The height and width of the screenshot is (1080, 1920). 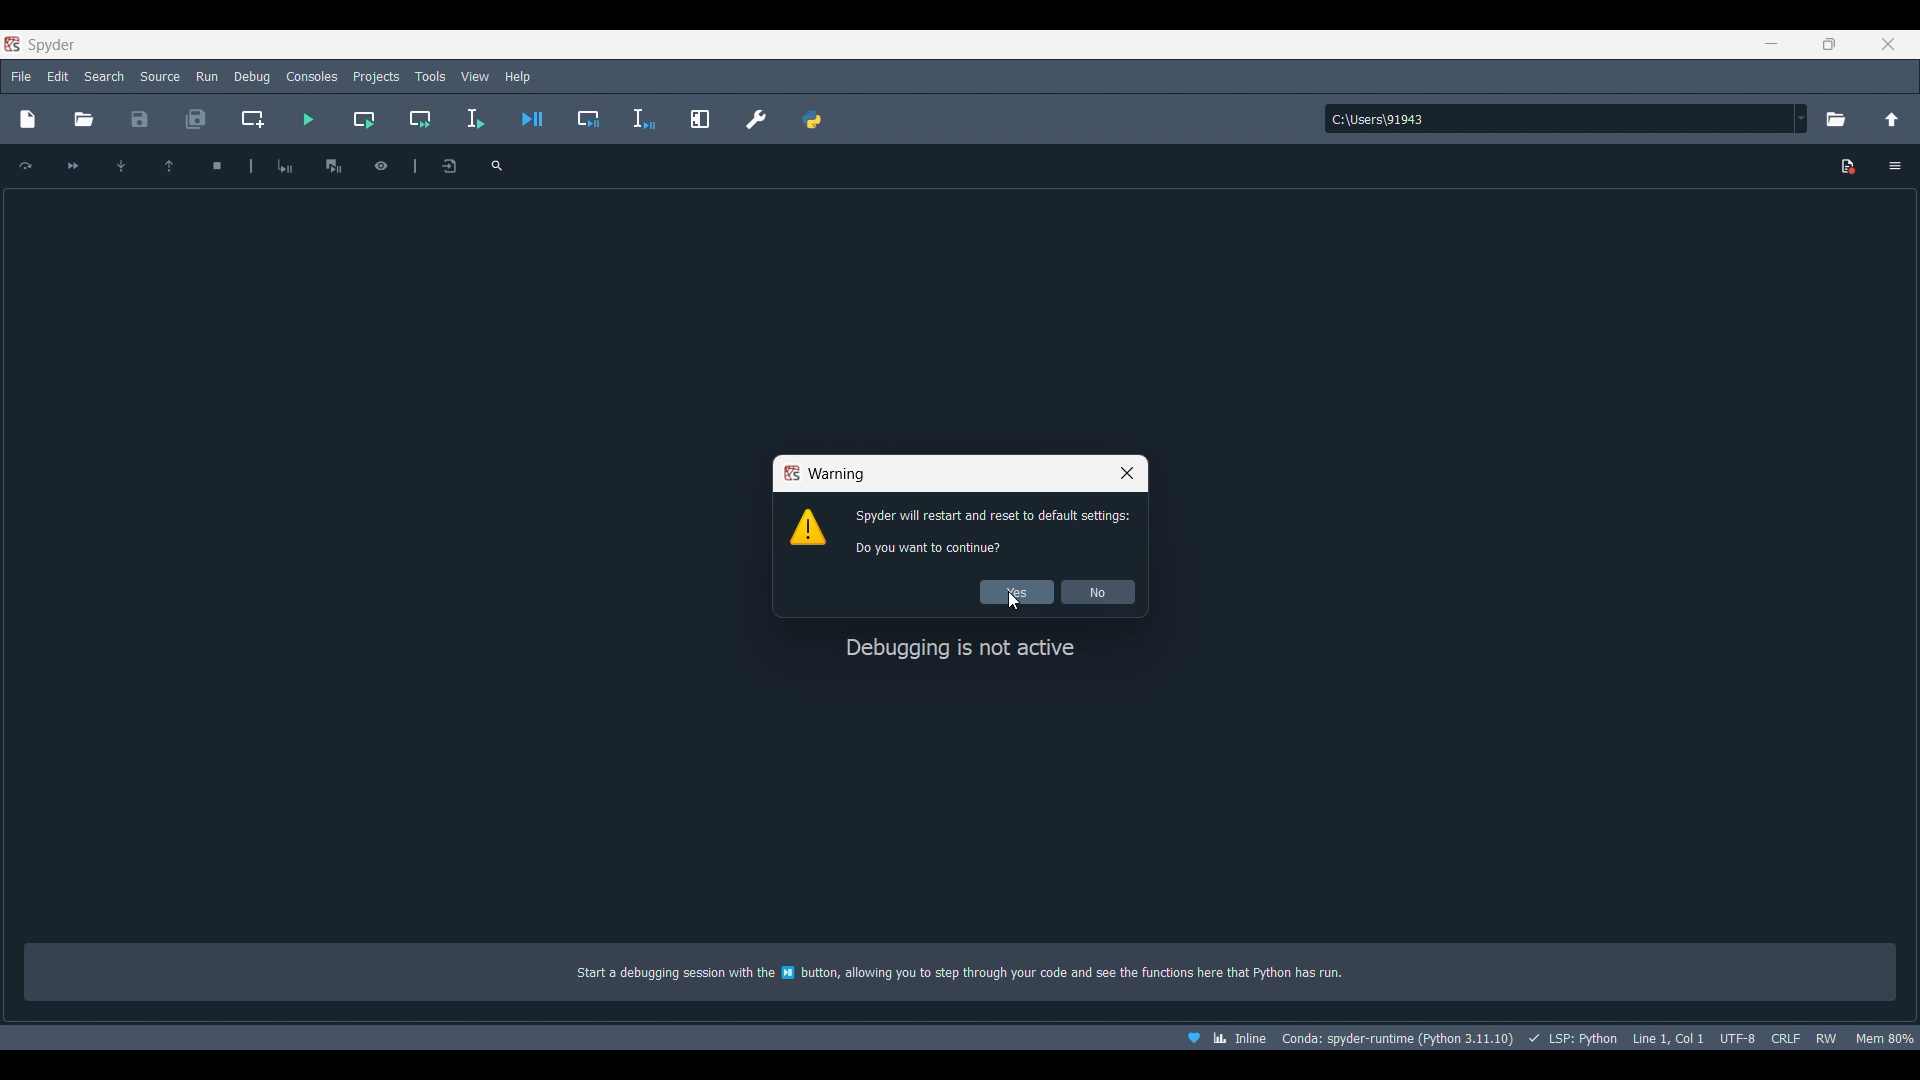 I want to click on Location options, so click(x=1802, y=118).